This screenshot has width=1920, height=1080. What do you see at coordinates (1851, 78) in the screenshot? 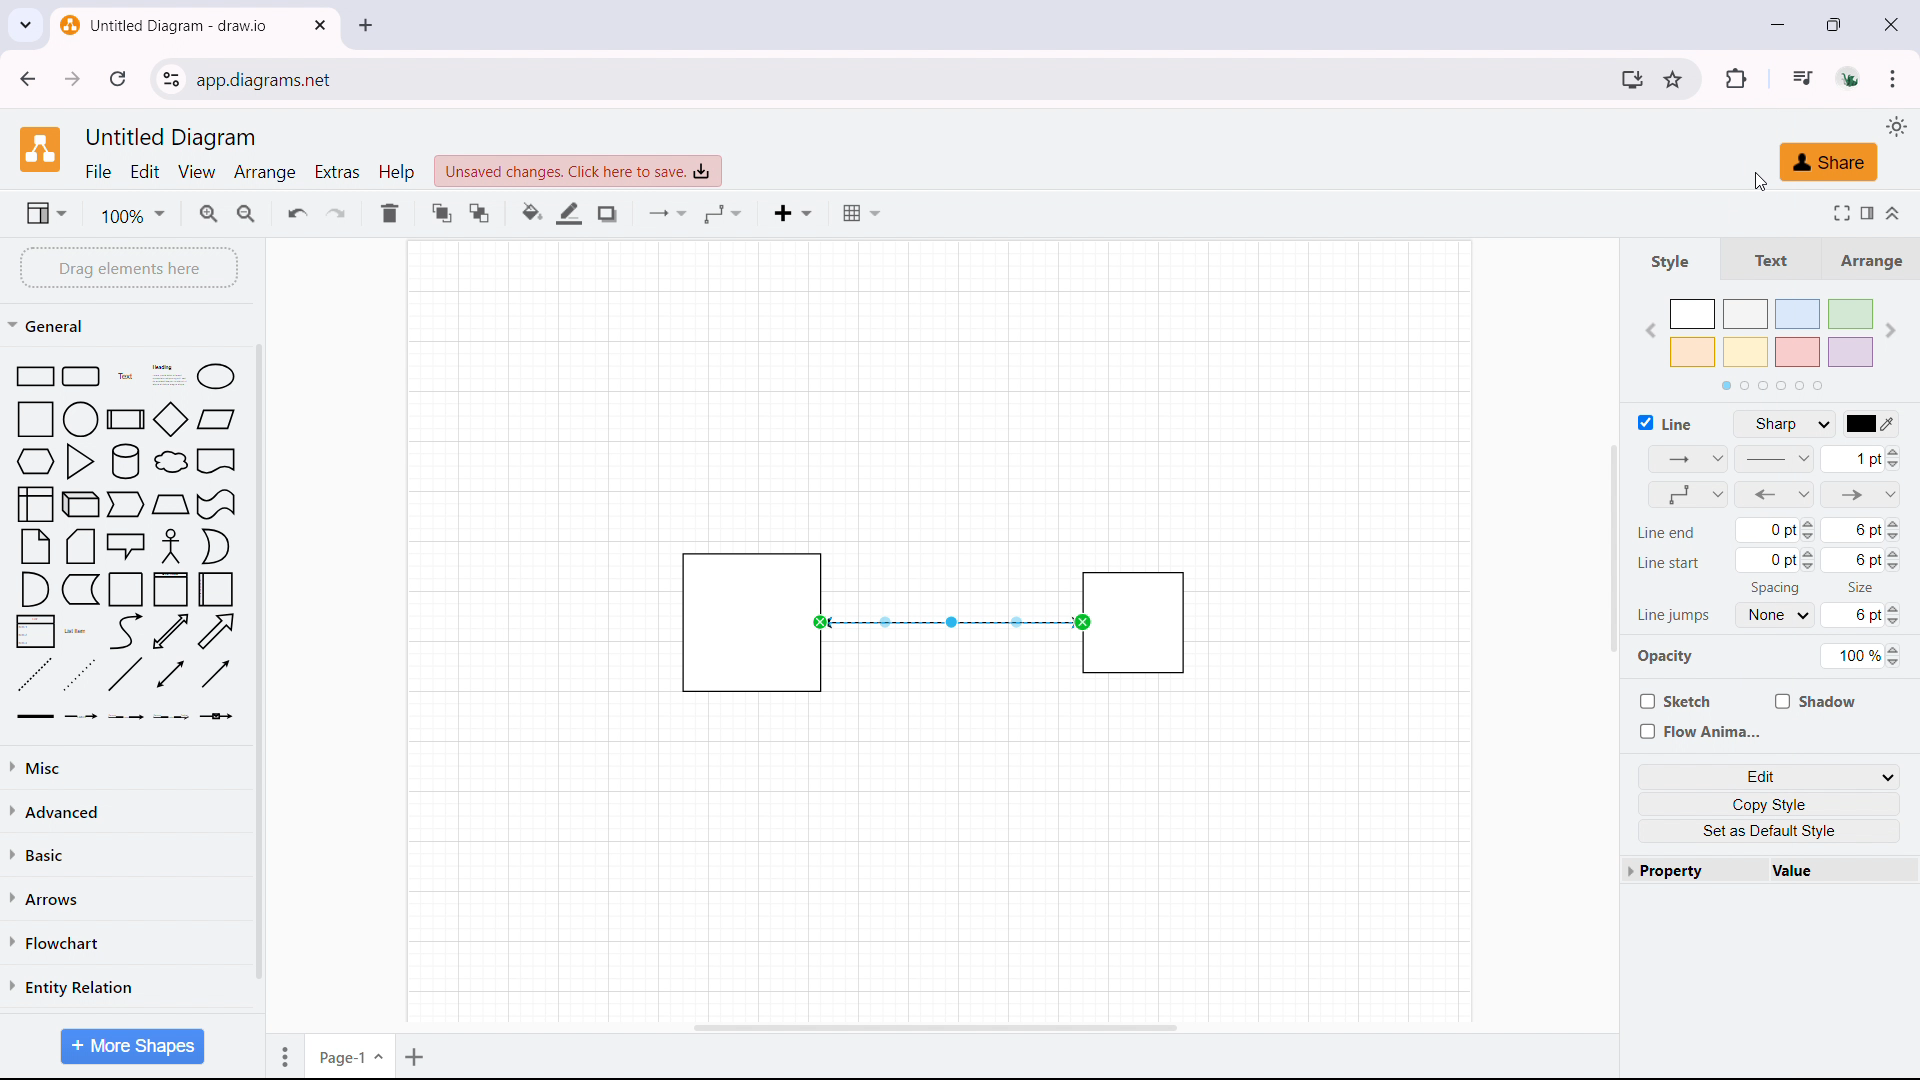
I see `account` at bounding box center [1851, 78].